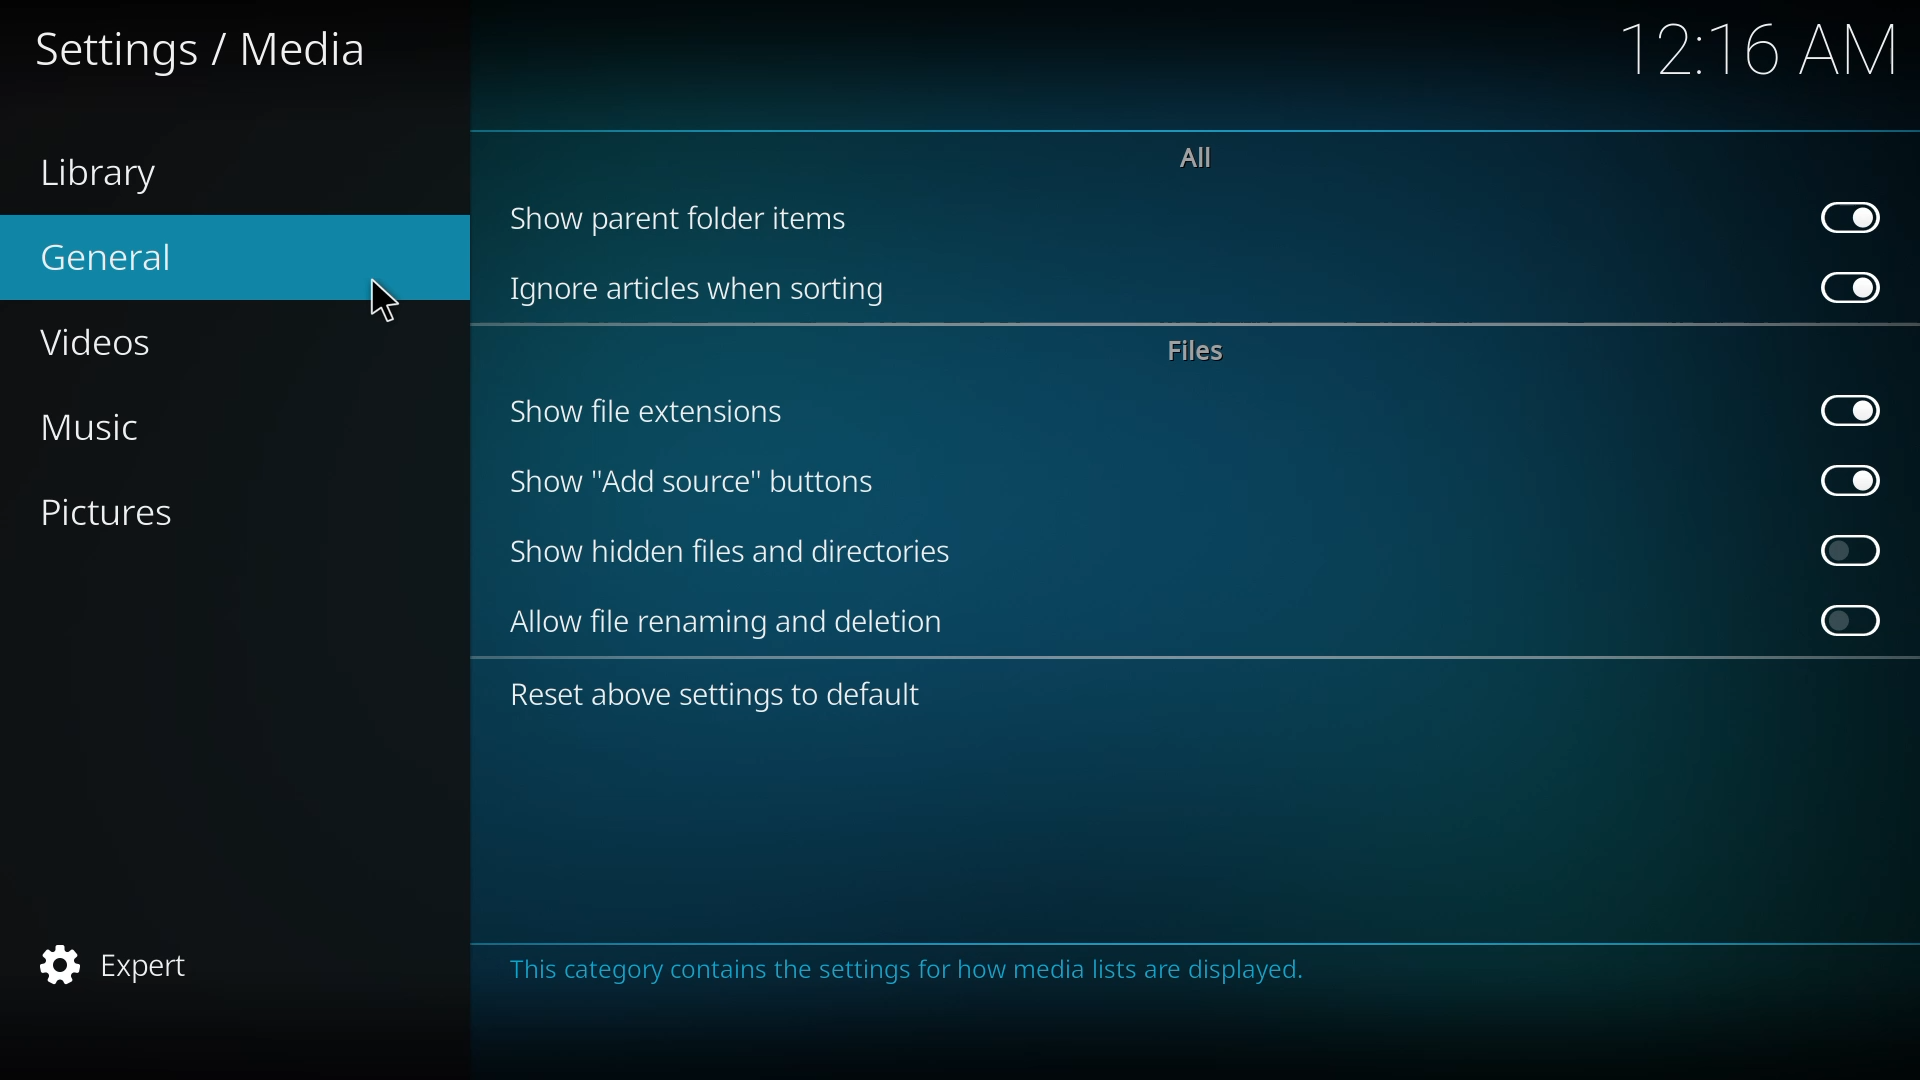  What do you see at coordinates (1854, 478) in the screenshot?
I see `enabled` at bounding box center [1854, 478].